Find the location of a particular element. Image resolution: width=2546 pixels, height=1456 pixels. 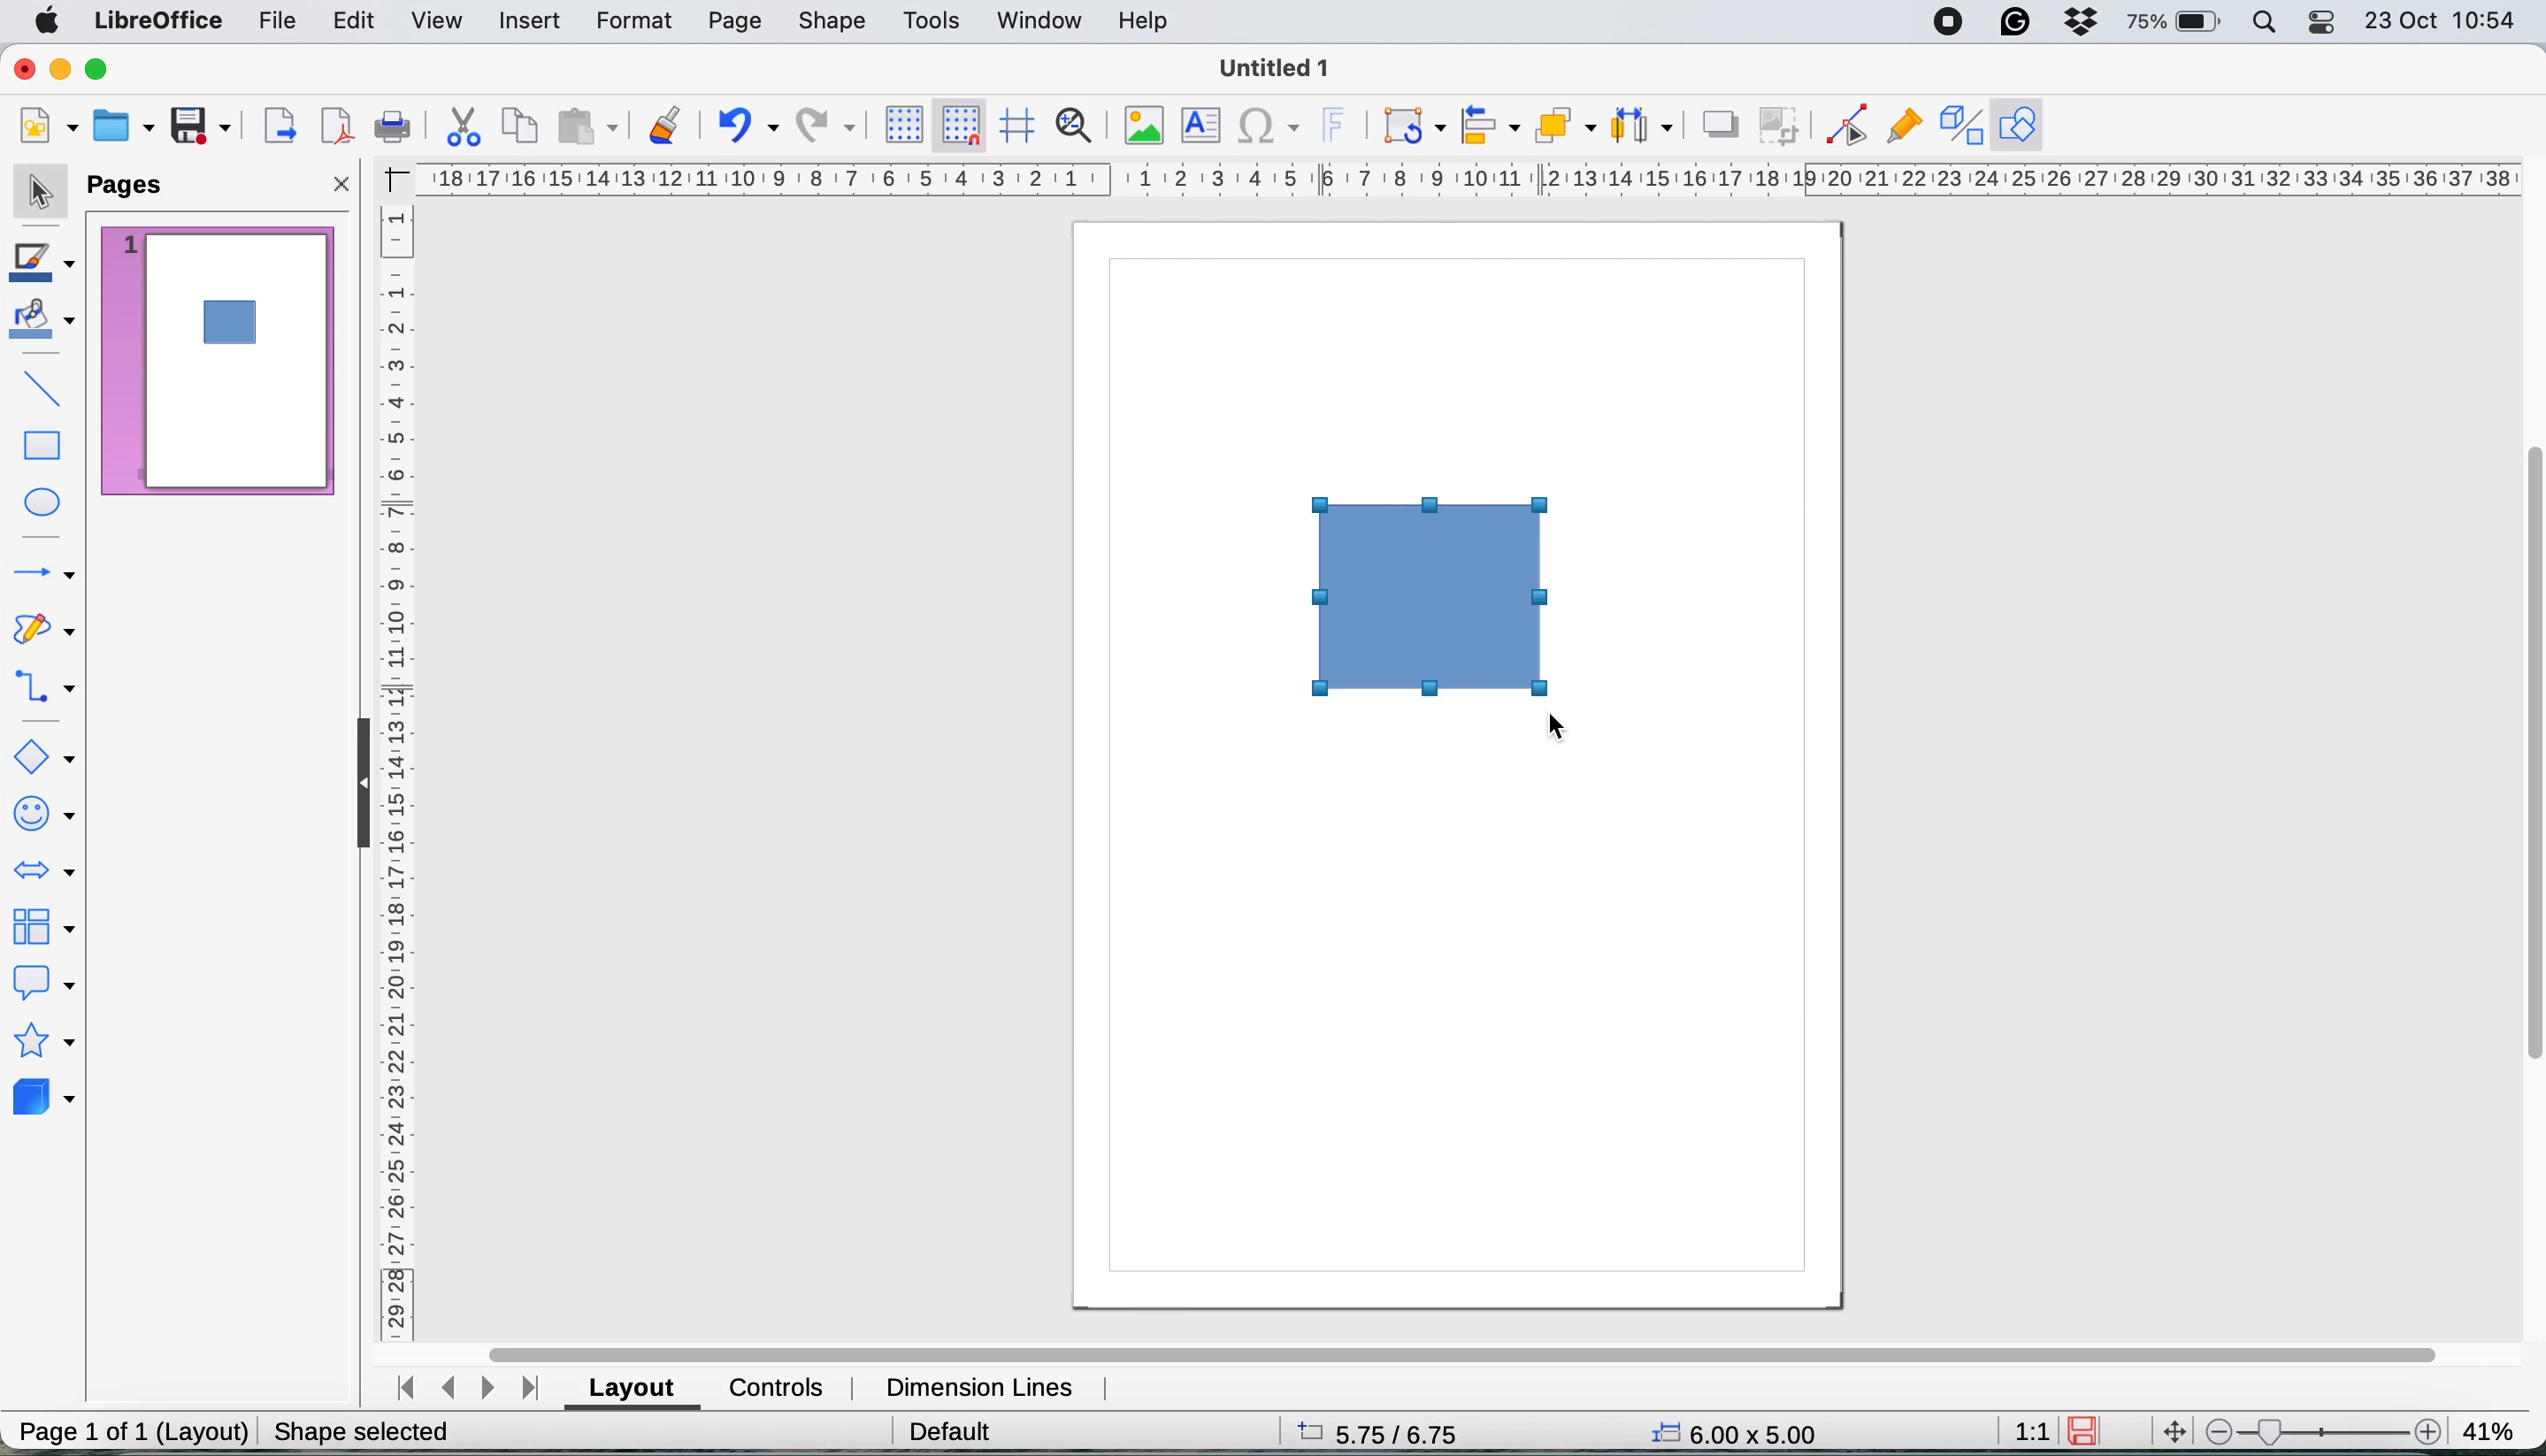

window is located at coordinates (1038, 18).